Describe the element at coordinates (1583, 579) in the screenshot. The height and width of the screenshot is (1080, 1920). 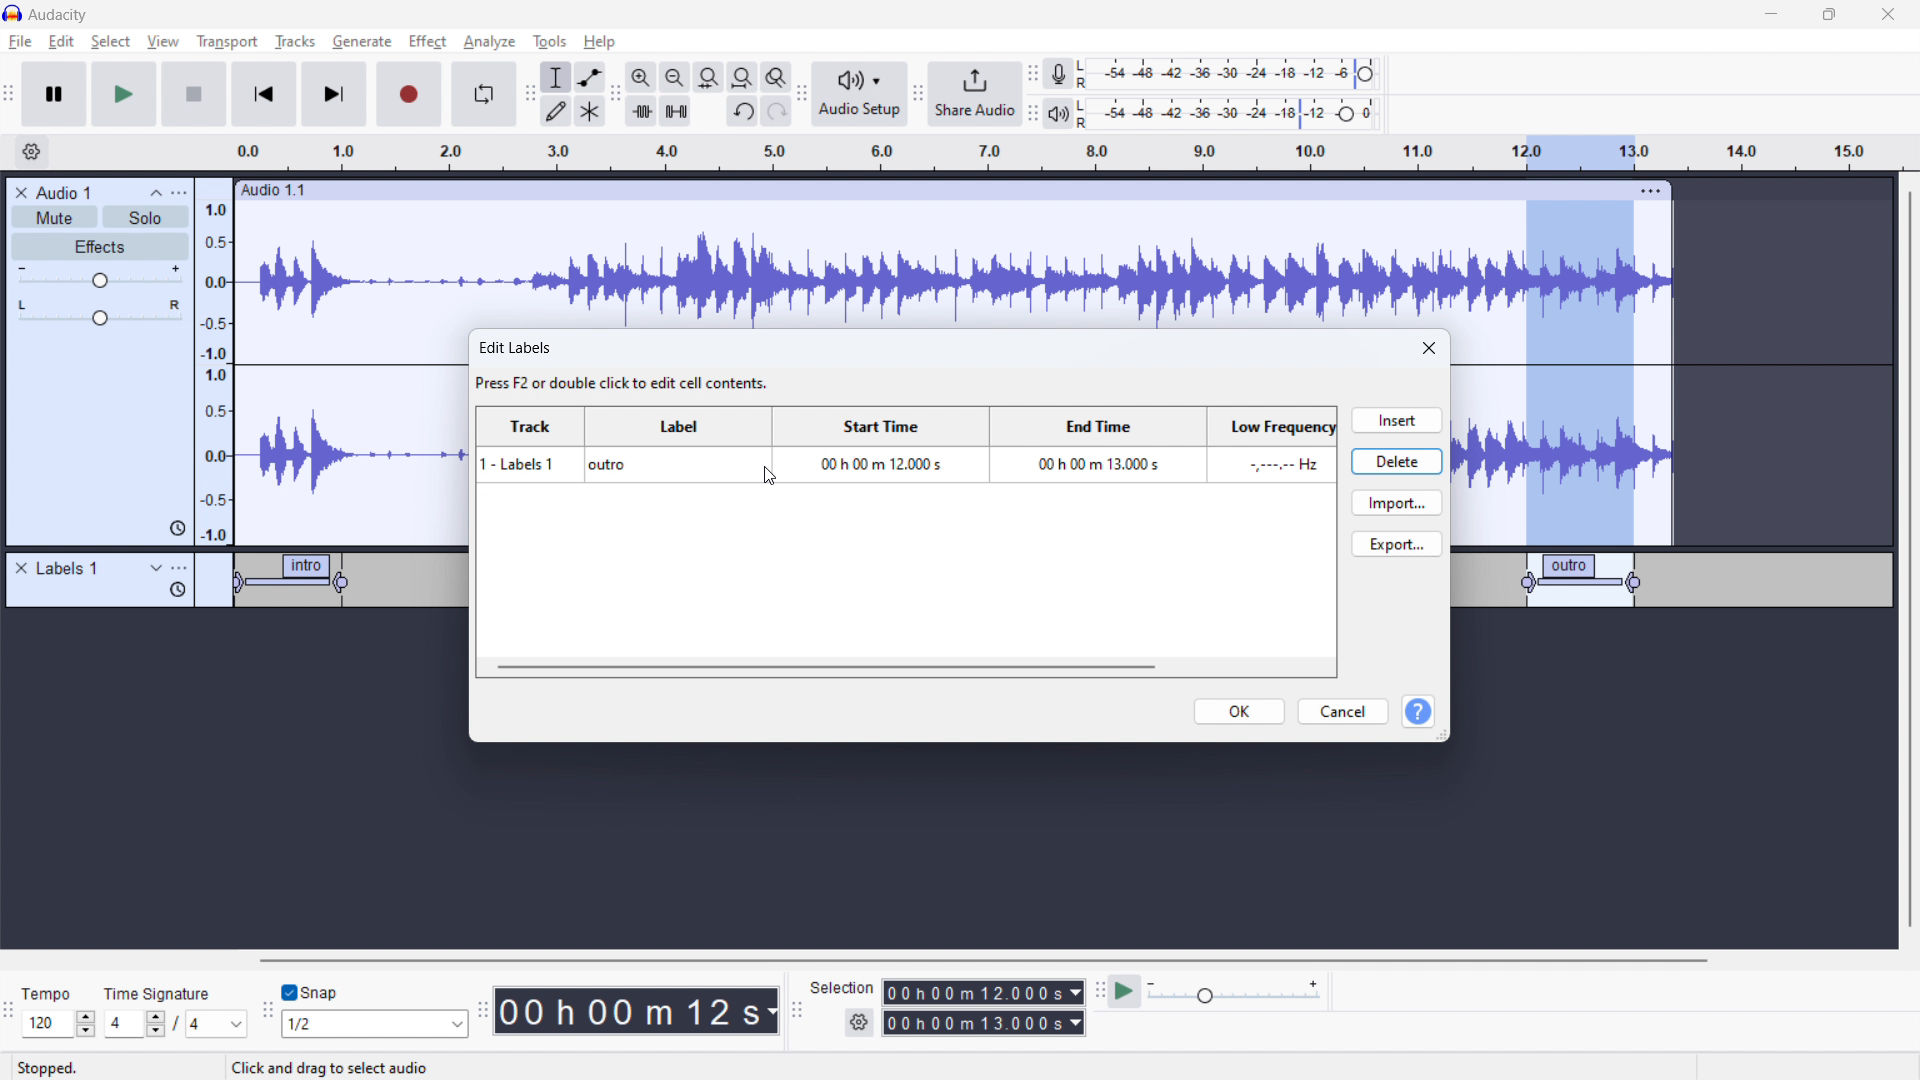
I see `label 3` at that location.